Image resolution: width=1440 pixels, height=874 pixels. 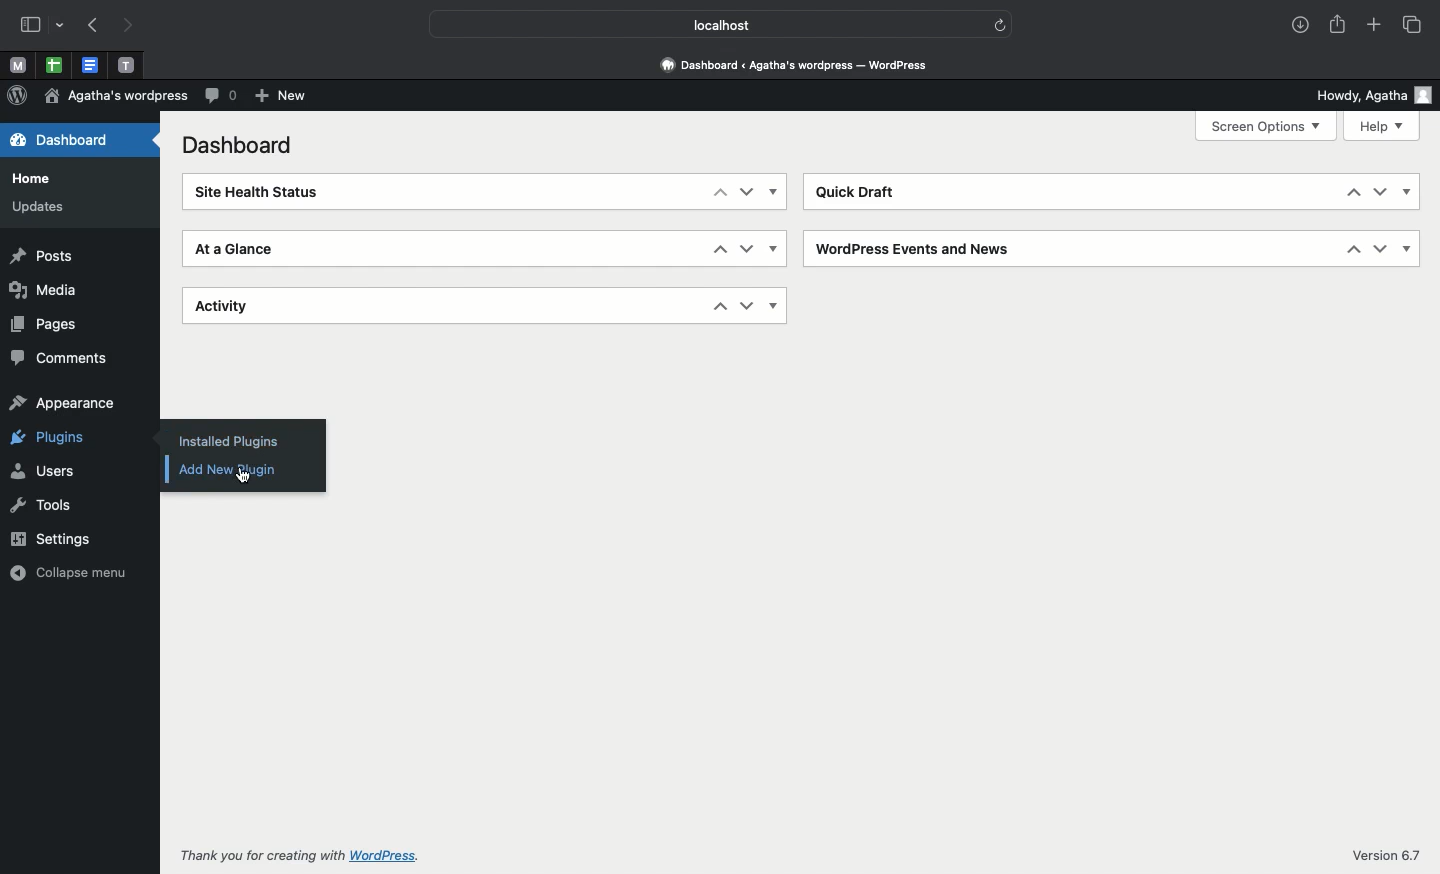 What do you see at coordinates (774, 305) in the screenshot?
I see `Show` at bounding box center [774, 305].